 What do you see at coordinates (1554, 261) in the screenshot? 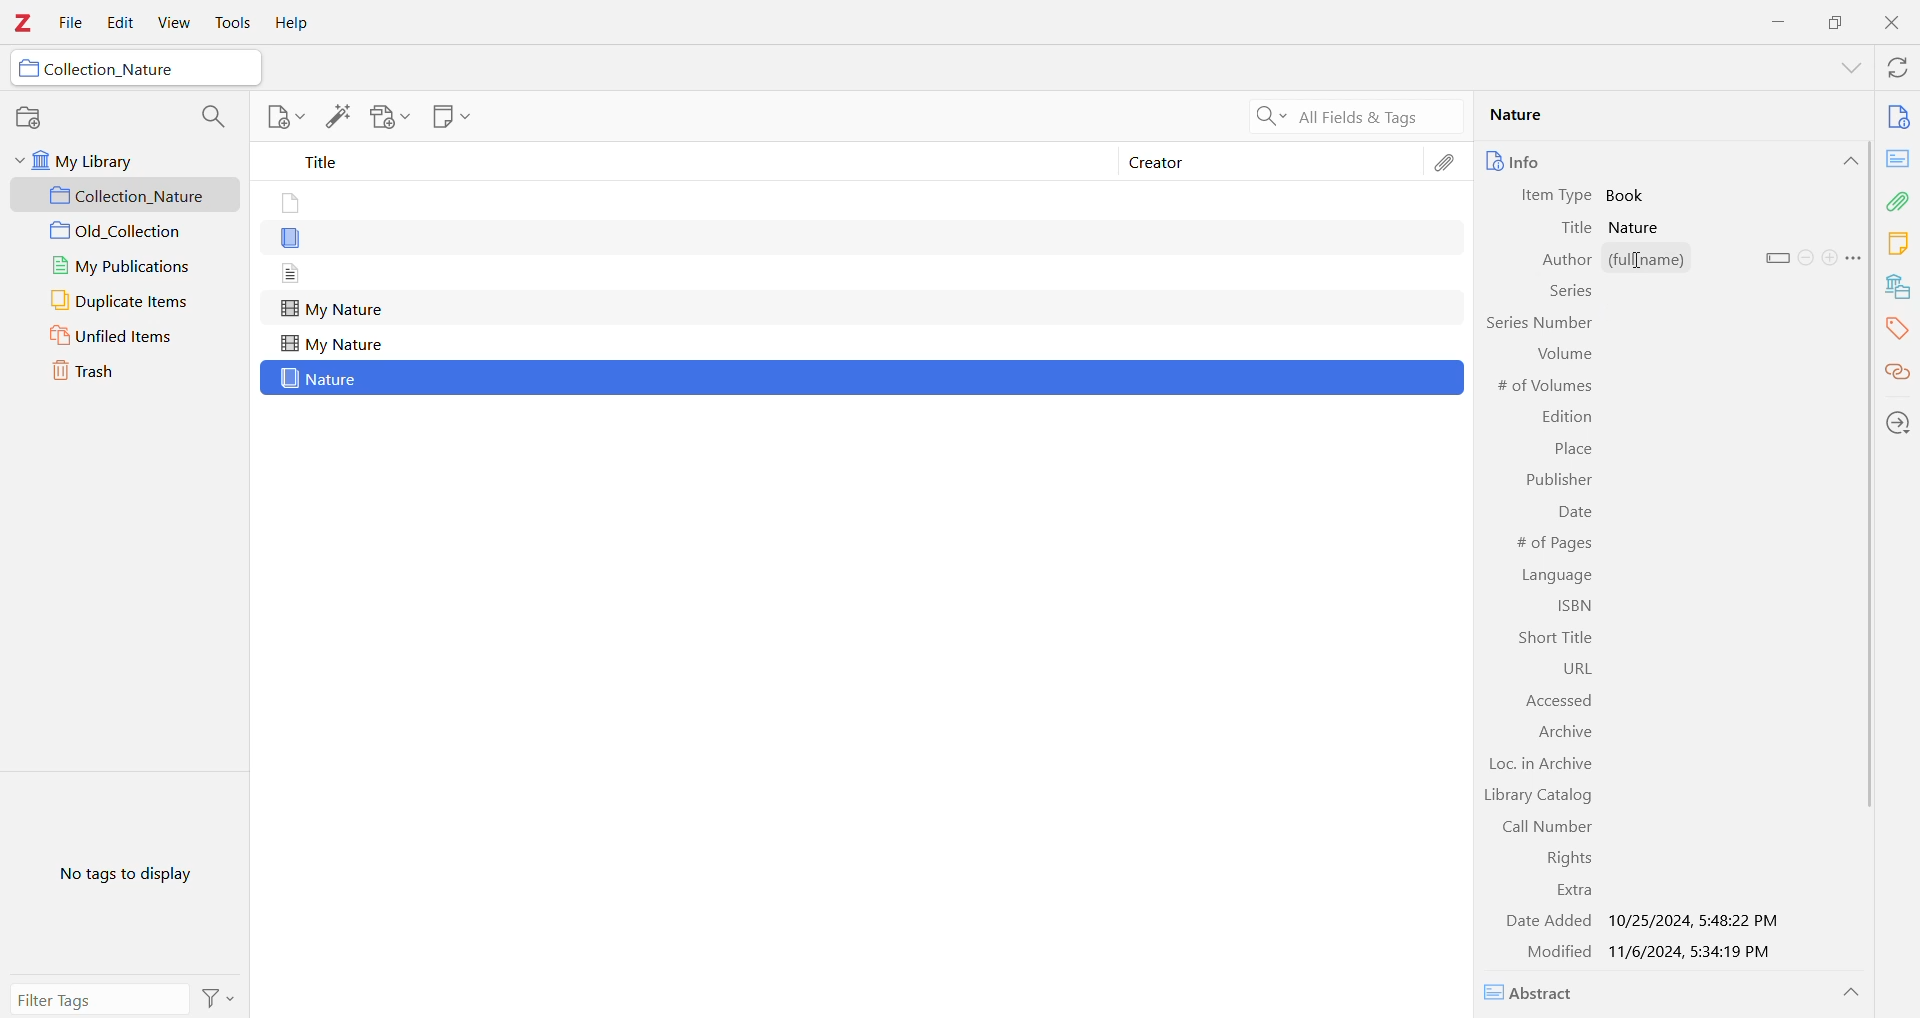
I see `Author` at bounding box center [1554, 261].